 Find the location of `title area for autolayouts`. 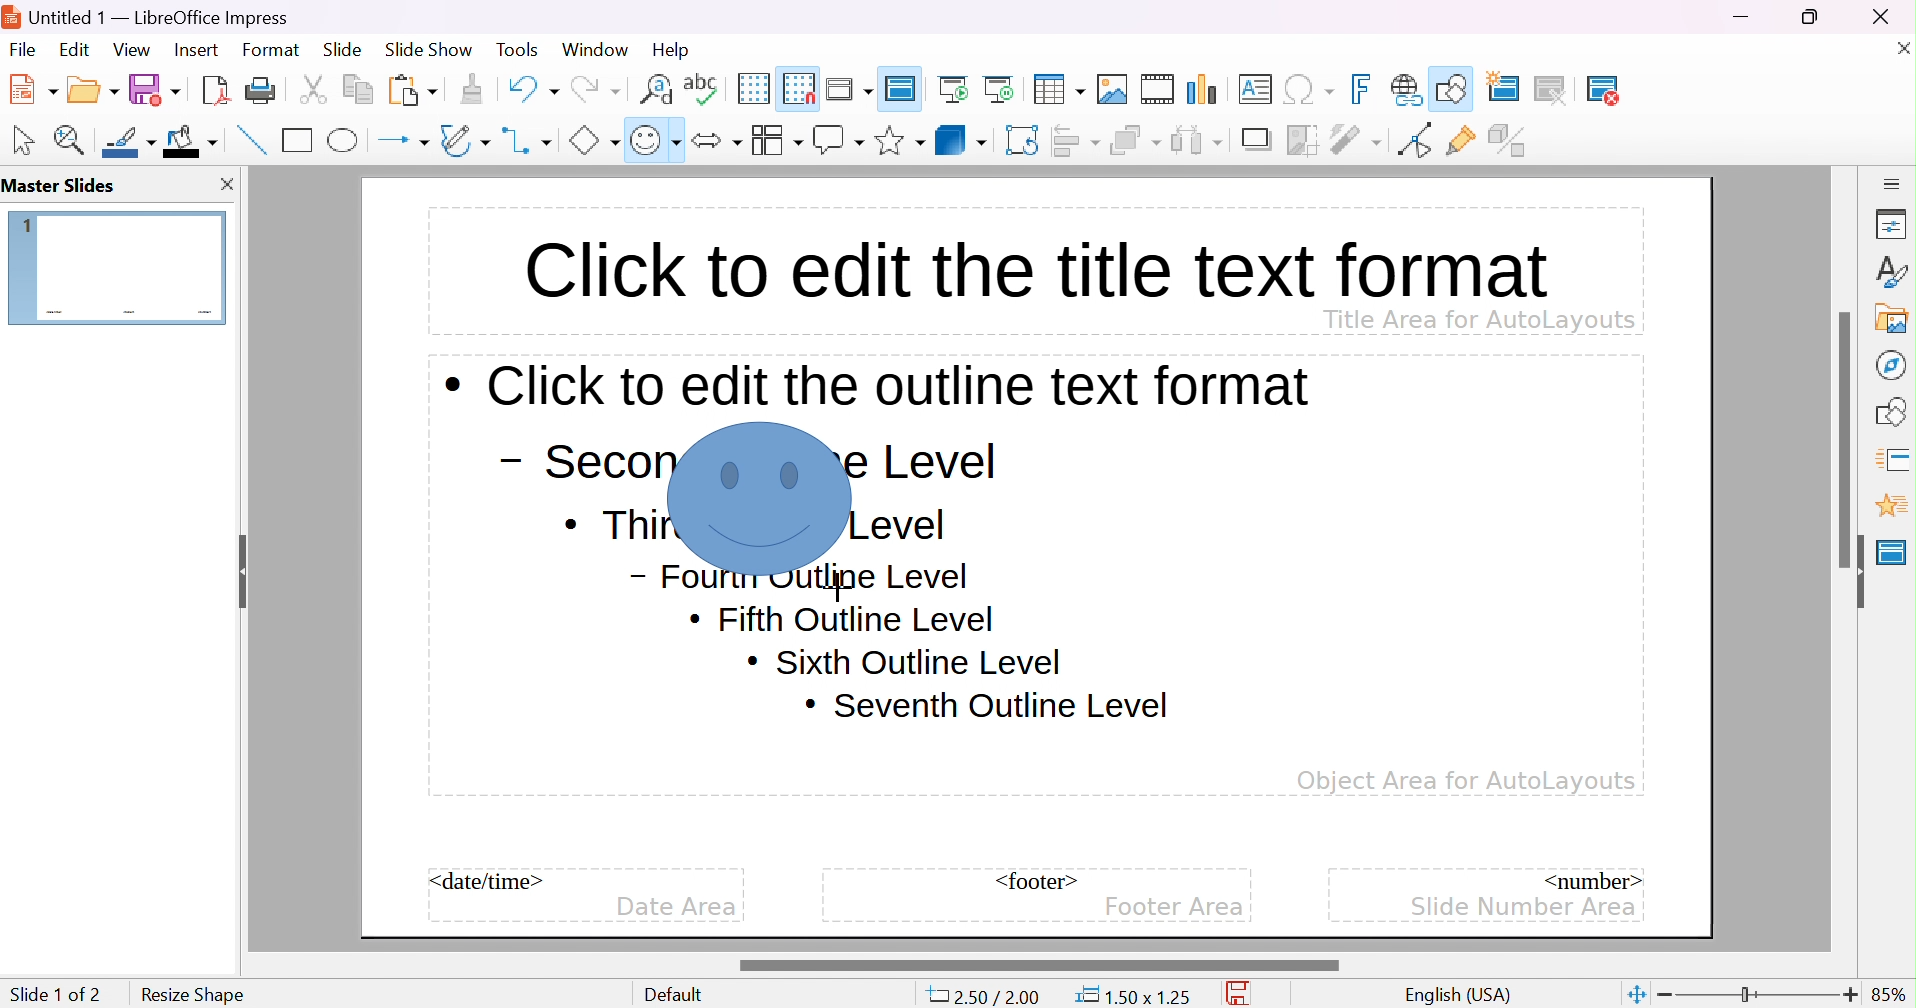

title area for autolayouts is located at coordinates (1478, 318).